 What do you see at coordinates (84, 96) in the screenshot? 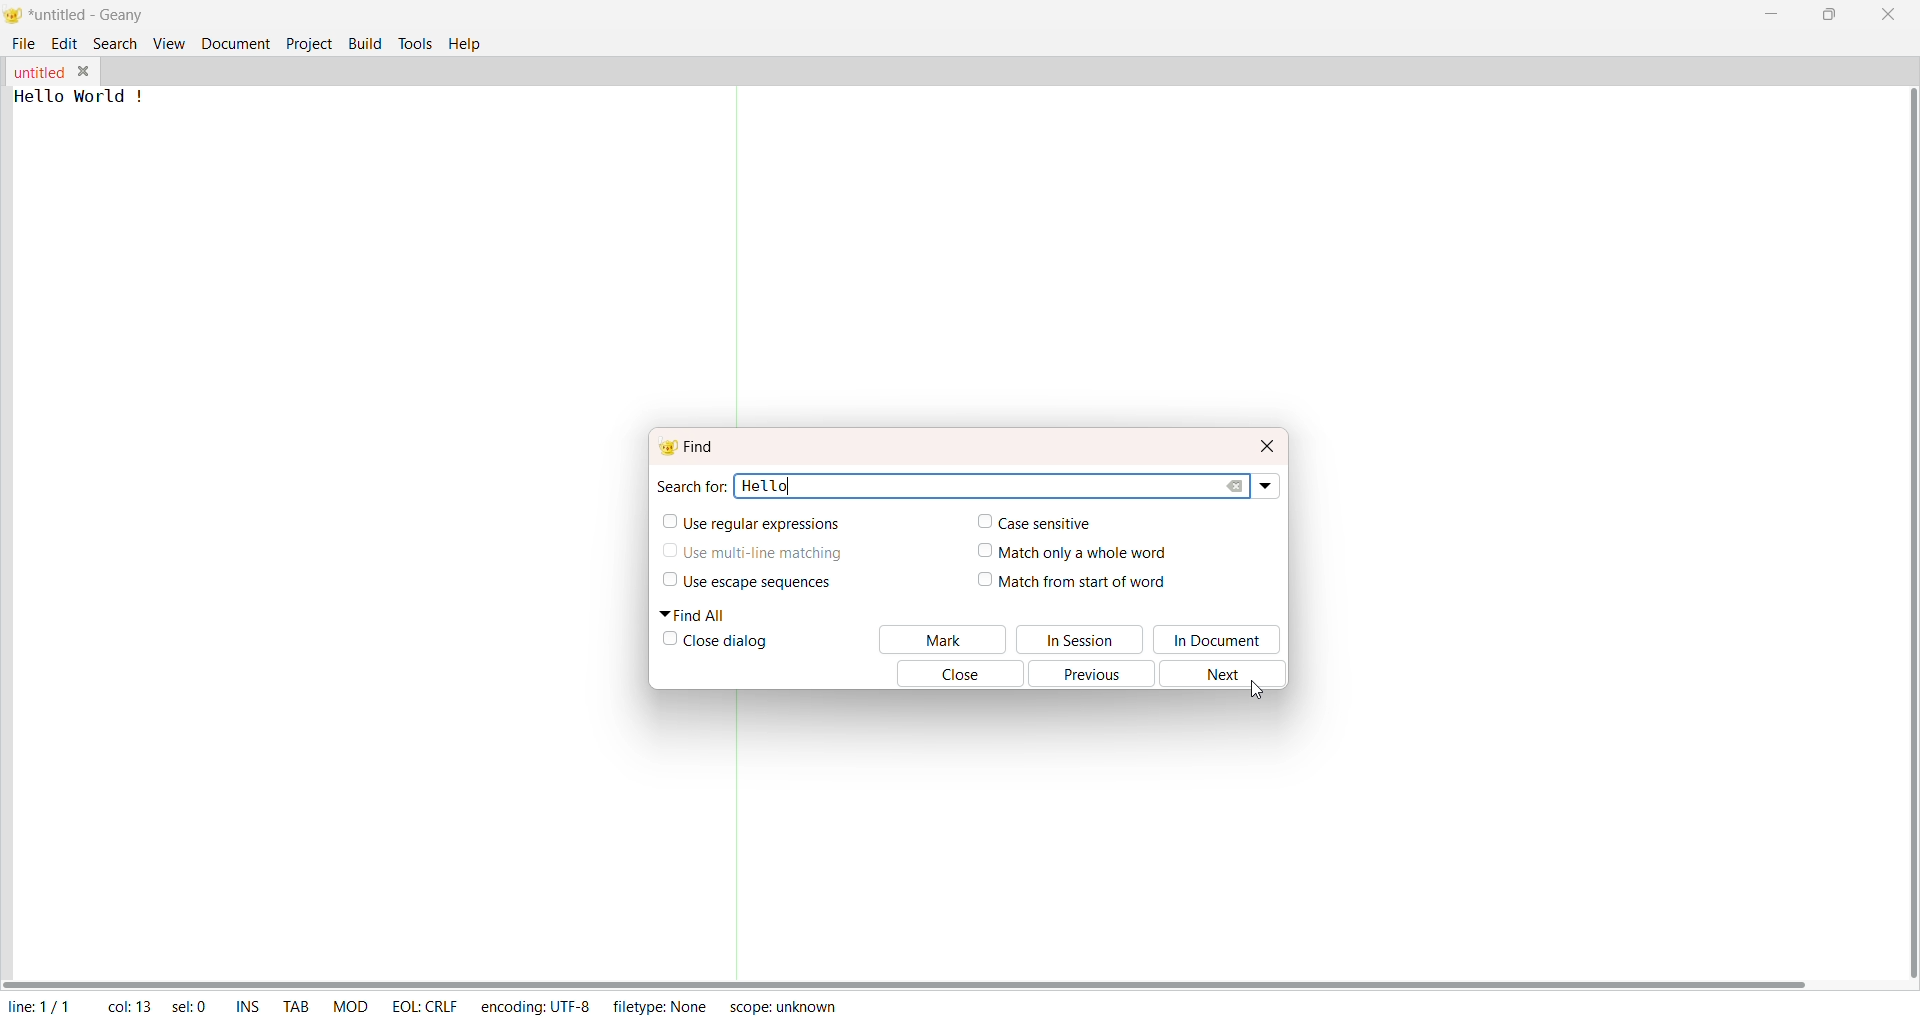
I see `Hello world !` at bounding box center [84, 96].